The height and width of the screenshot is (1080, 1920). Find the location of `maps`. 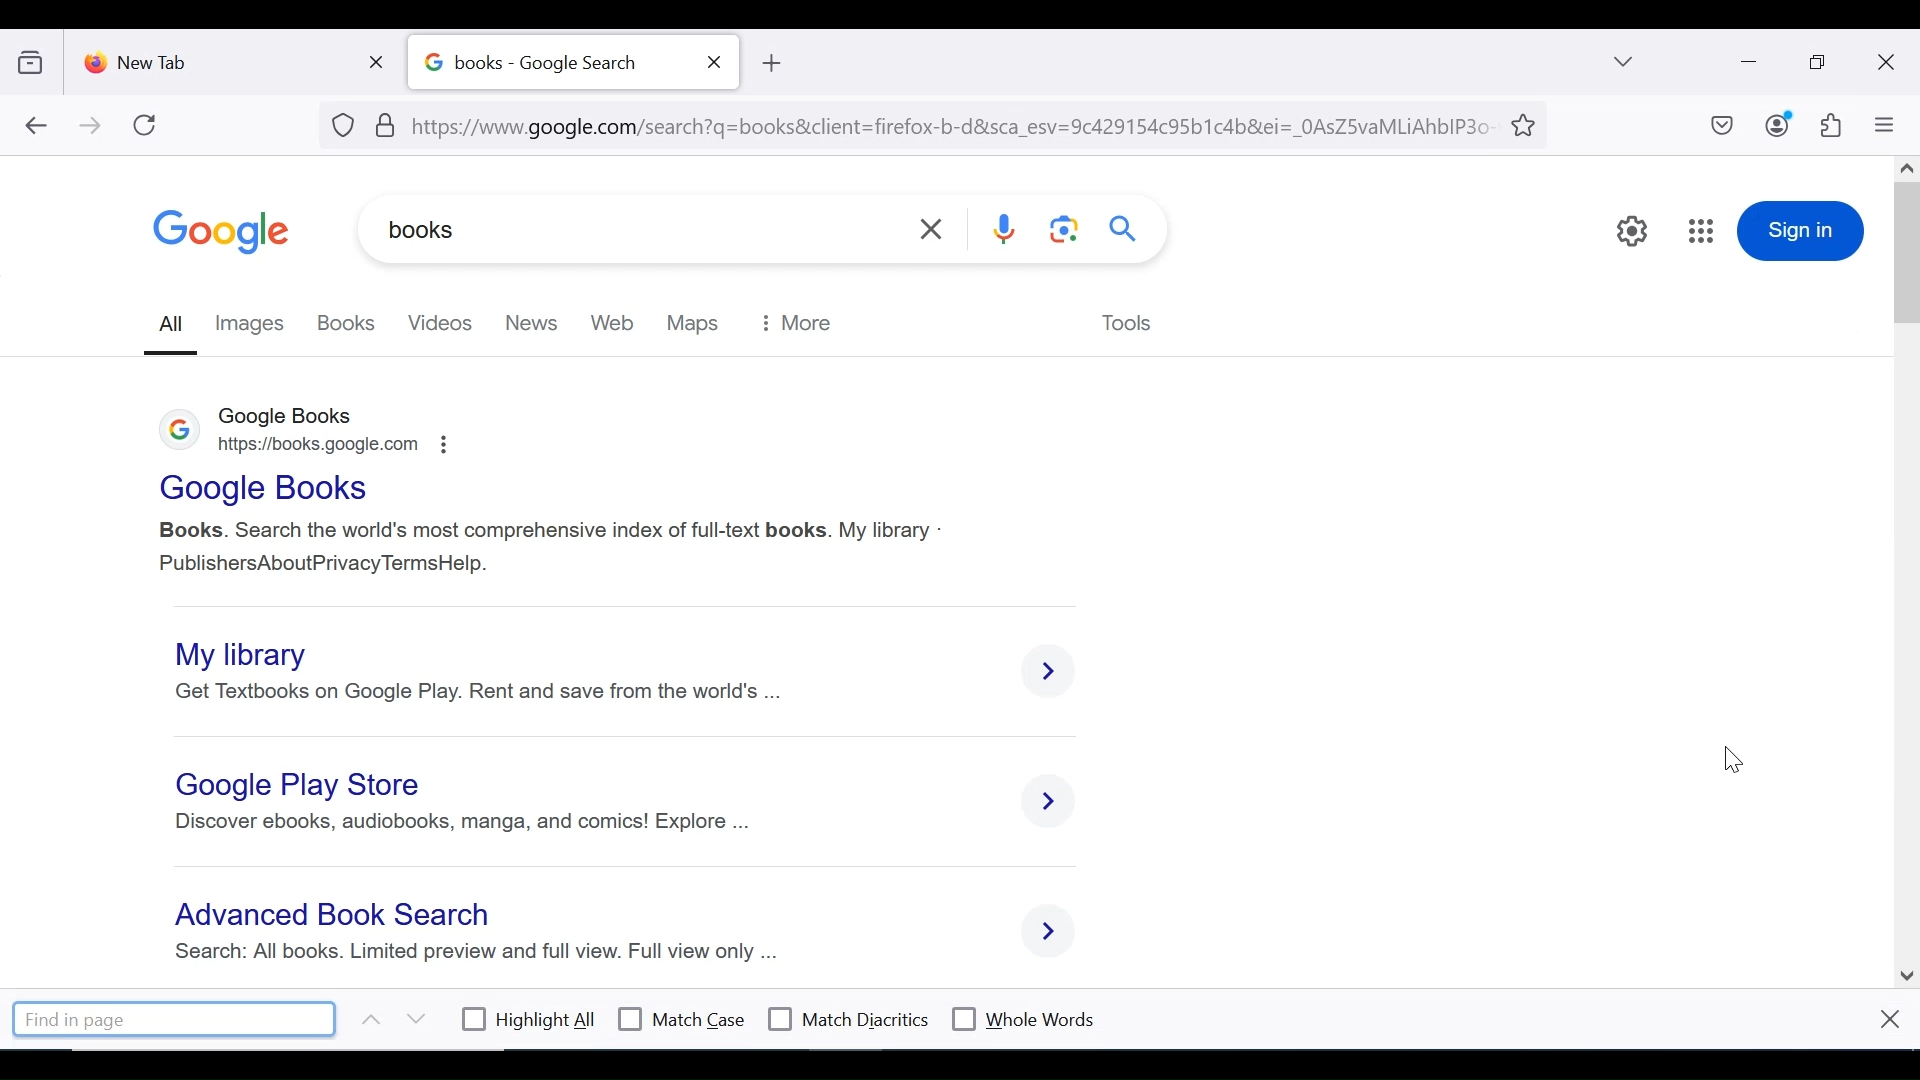

maps is located at coordinates (695, 322).